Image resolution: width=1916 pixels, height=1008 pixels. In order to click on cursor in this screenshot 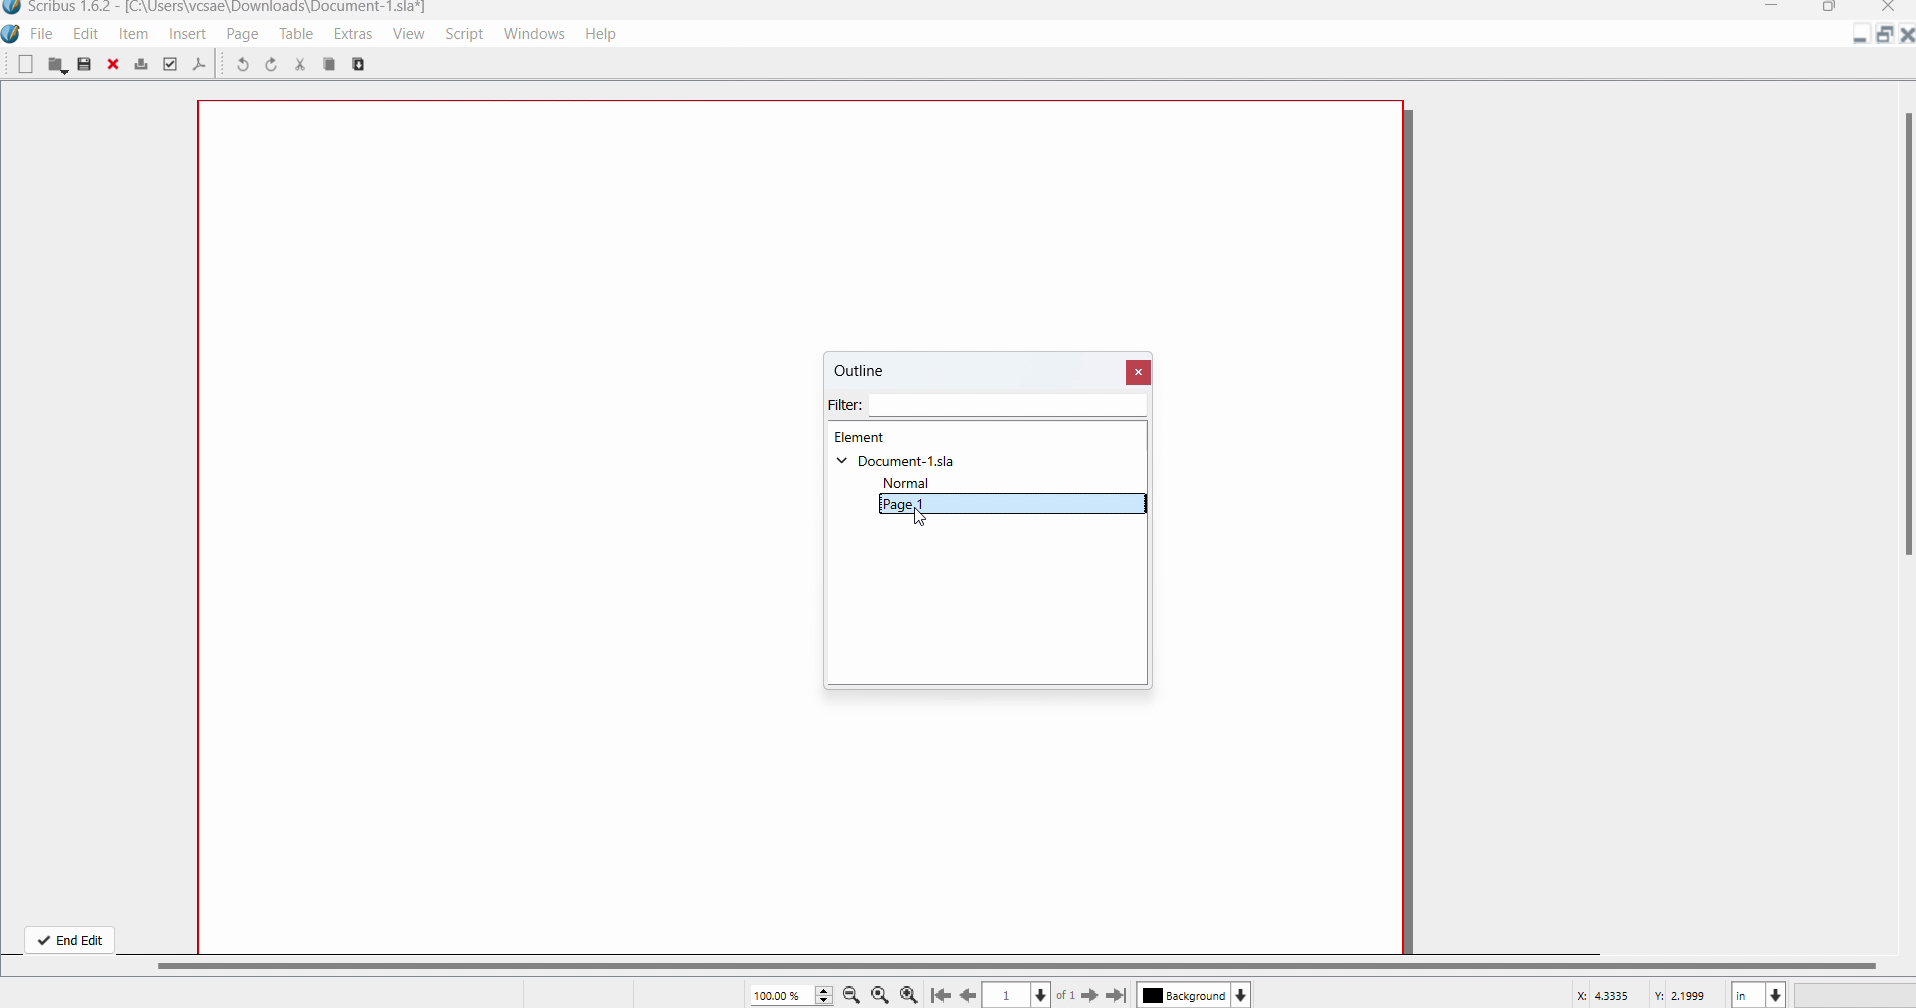, I will do `click(927, 521)`.